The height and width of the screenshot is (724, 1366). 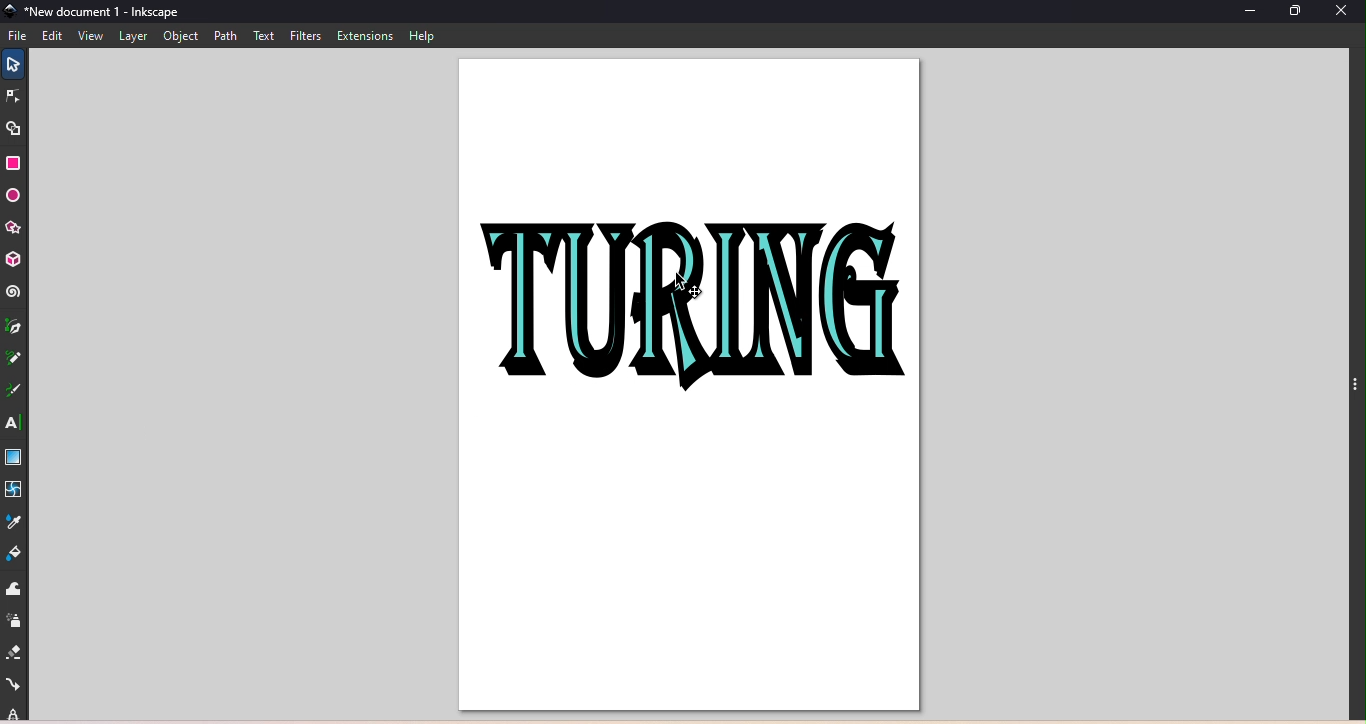 What do you see at coordinates (682, 387) in the screenshot?
I see `Canvas` at bounding box center [682, 387].